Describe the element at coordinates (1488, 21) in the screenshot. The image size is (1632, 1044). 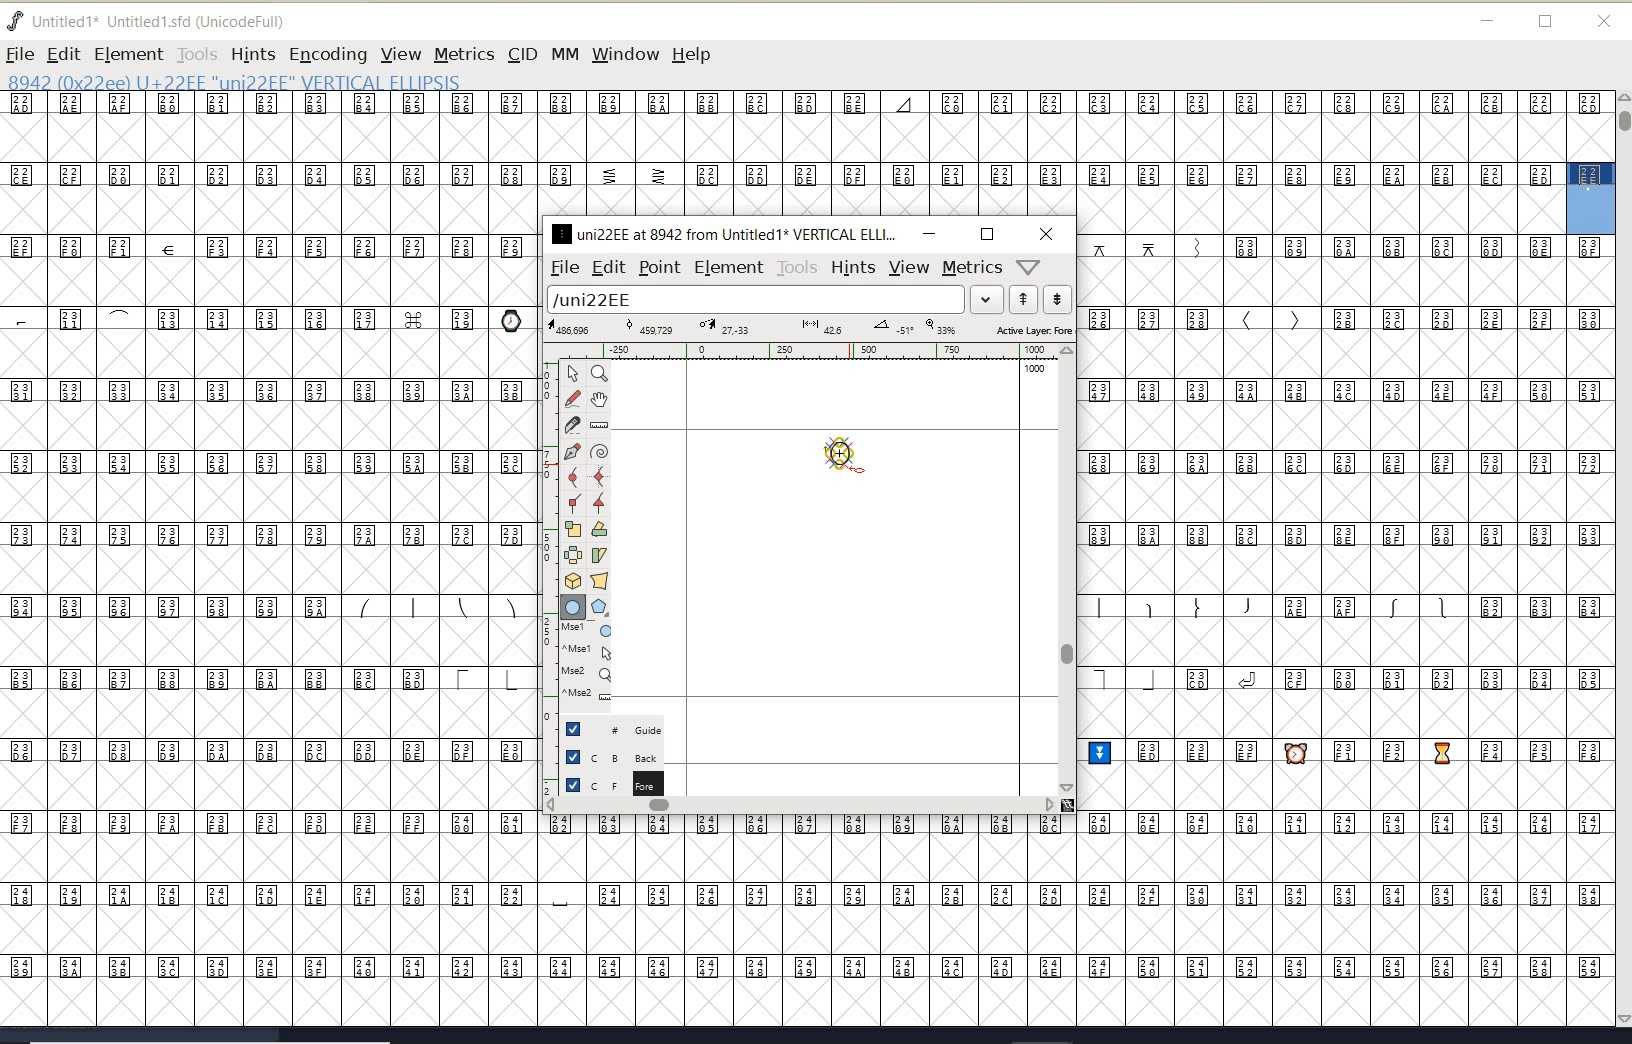
I see `minimize` at that location.